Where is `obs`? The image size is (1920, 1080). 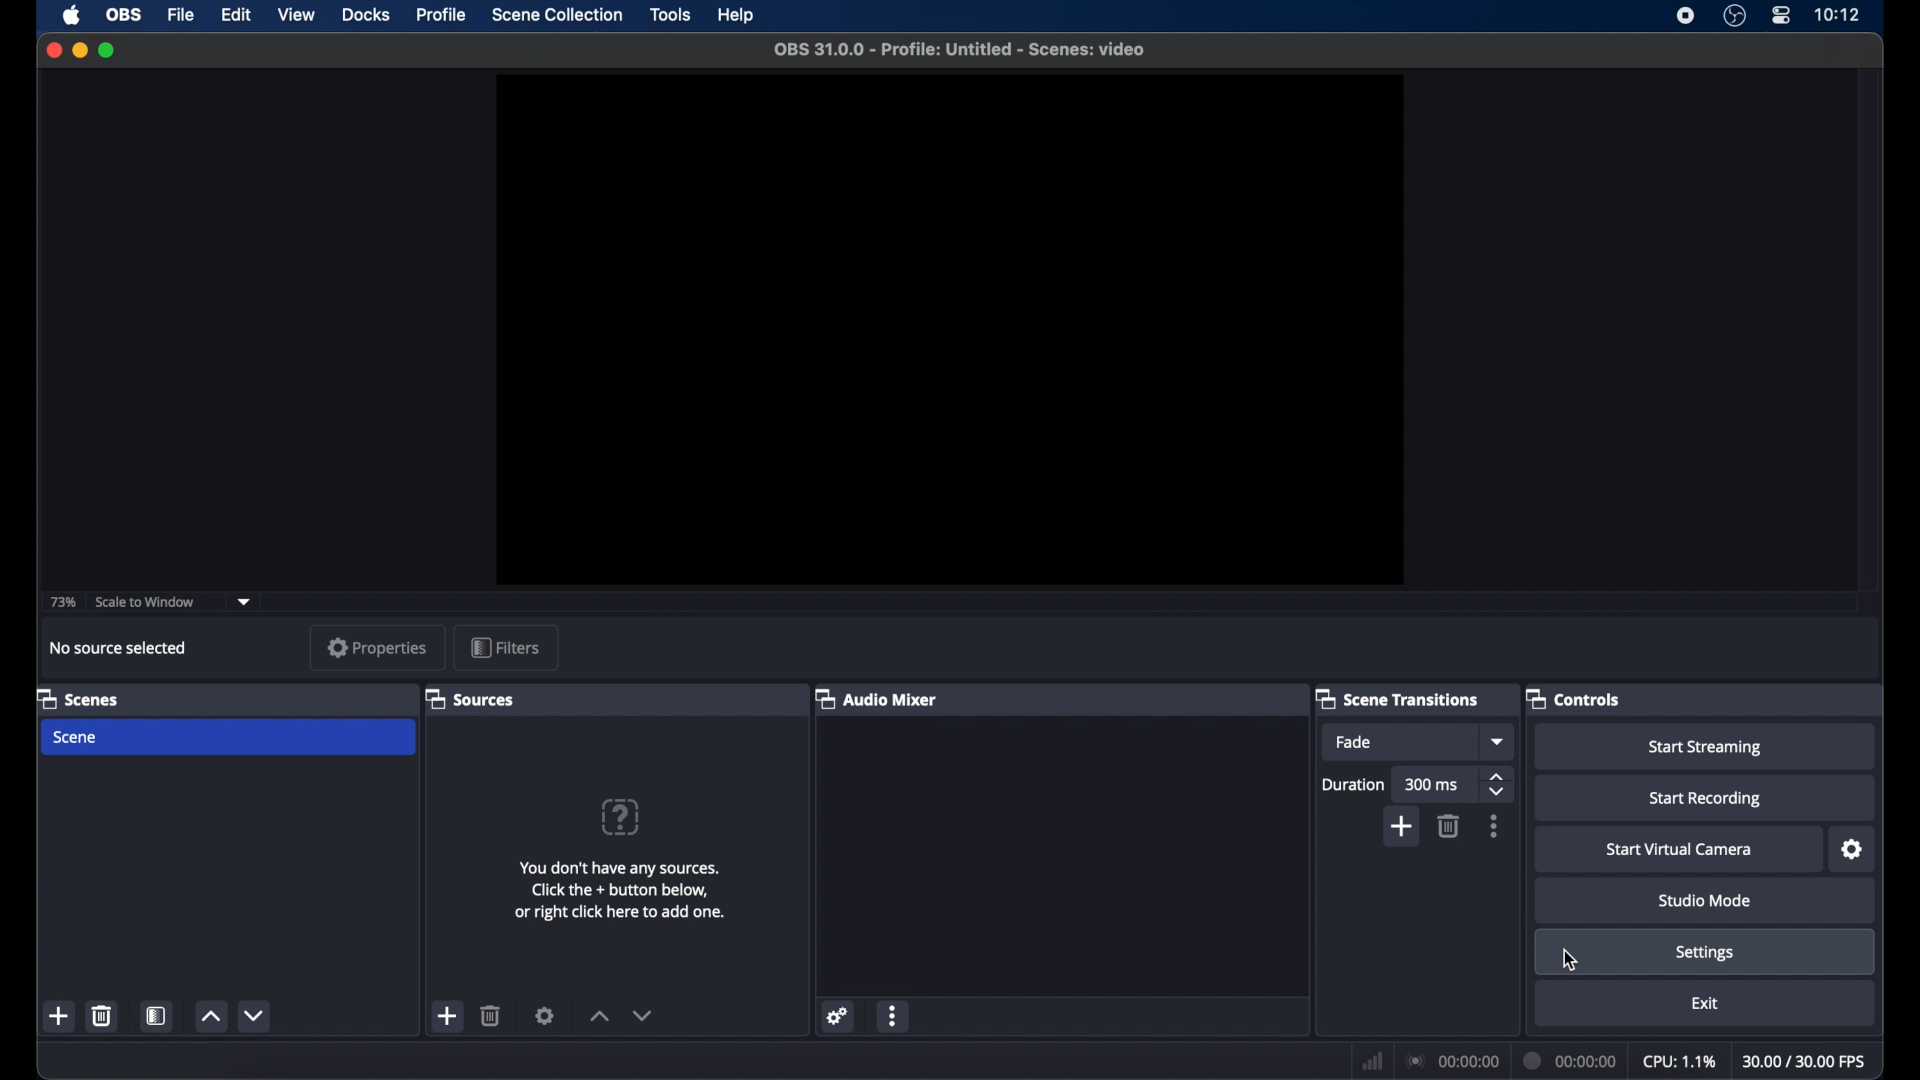
obs is located at coordinates (126, 15).